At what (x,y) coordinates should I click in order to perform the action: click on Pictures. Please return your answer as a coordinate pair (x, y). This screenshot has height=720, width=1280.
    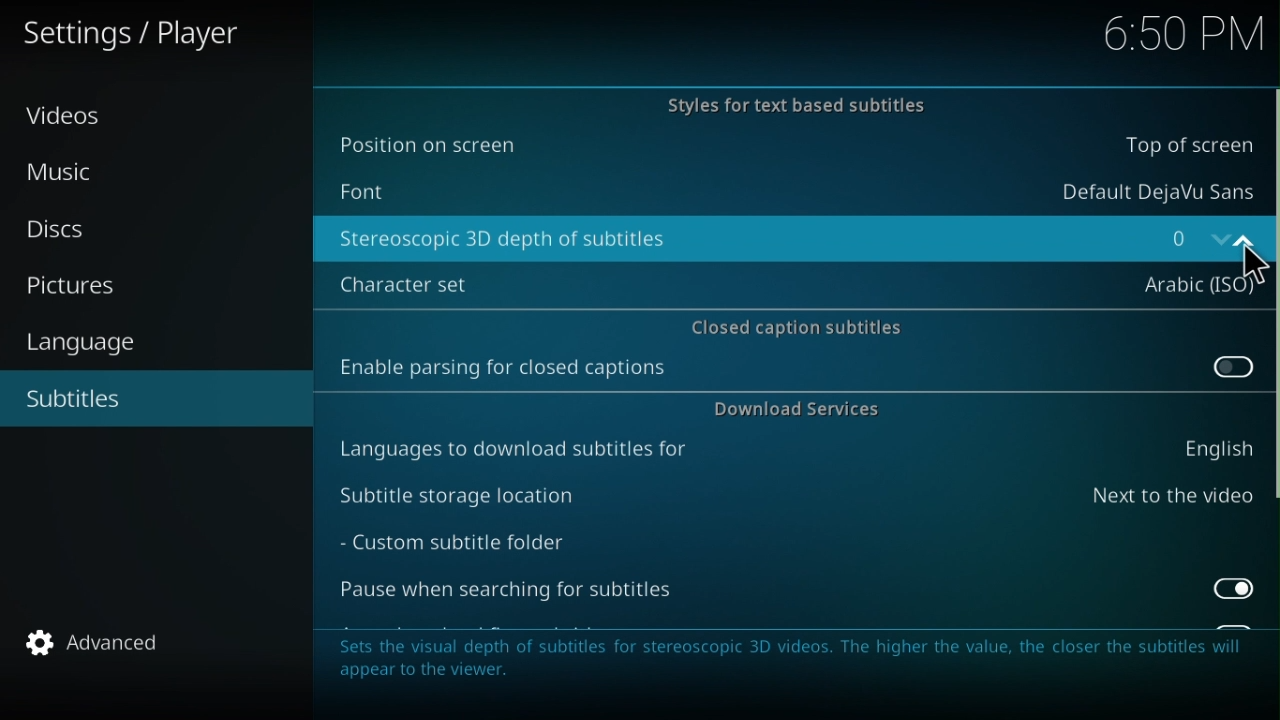
    Looking at the image, I should click on (75, 284).